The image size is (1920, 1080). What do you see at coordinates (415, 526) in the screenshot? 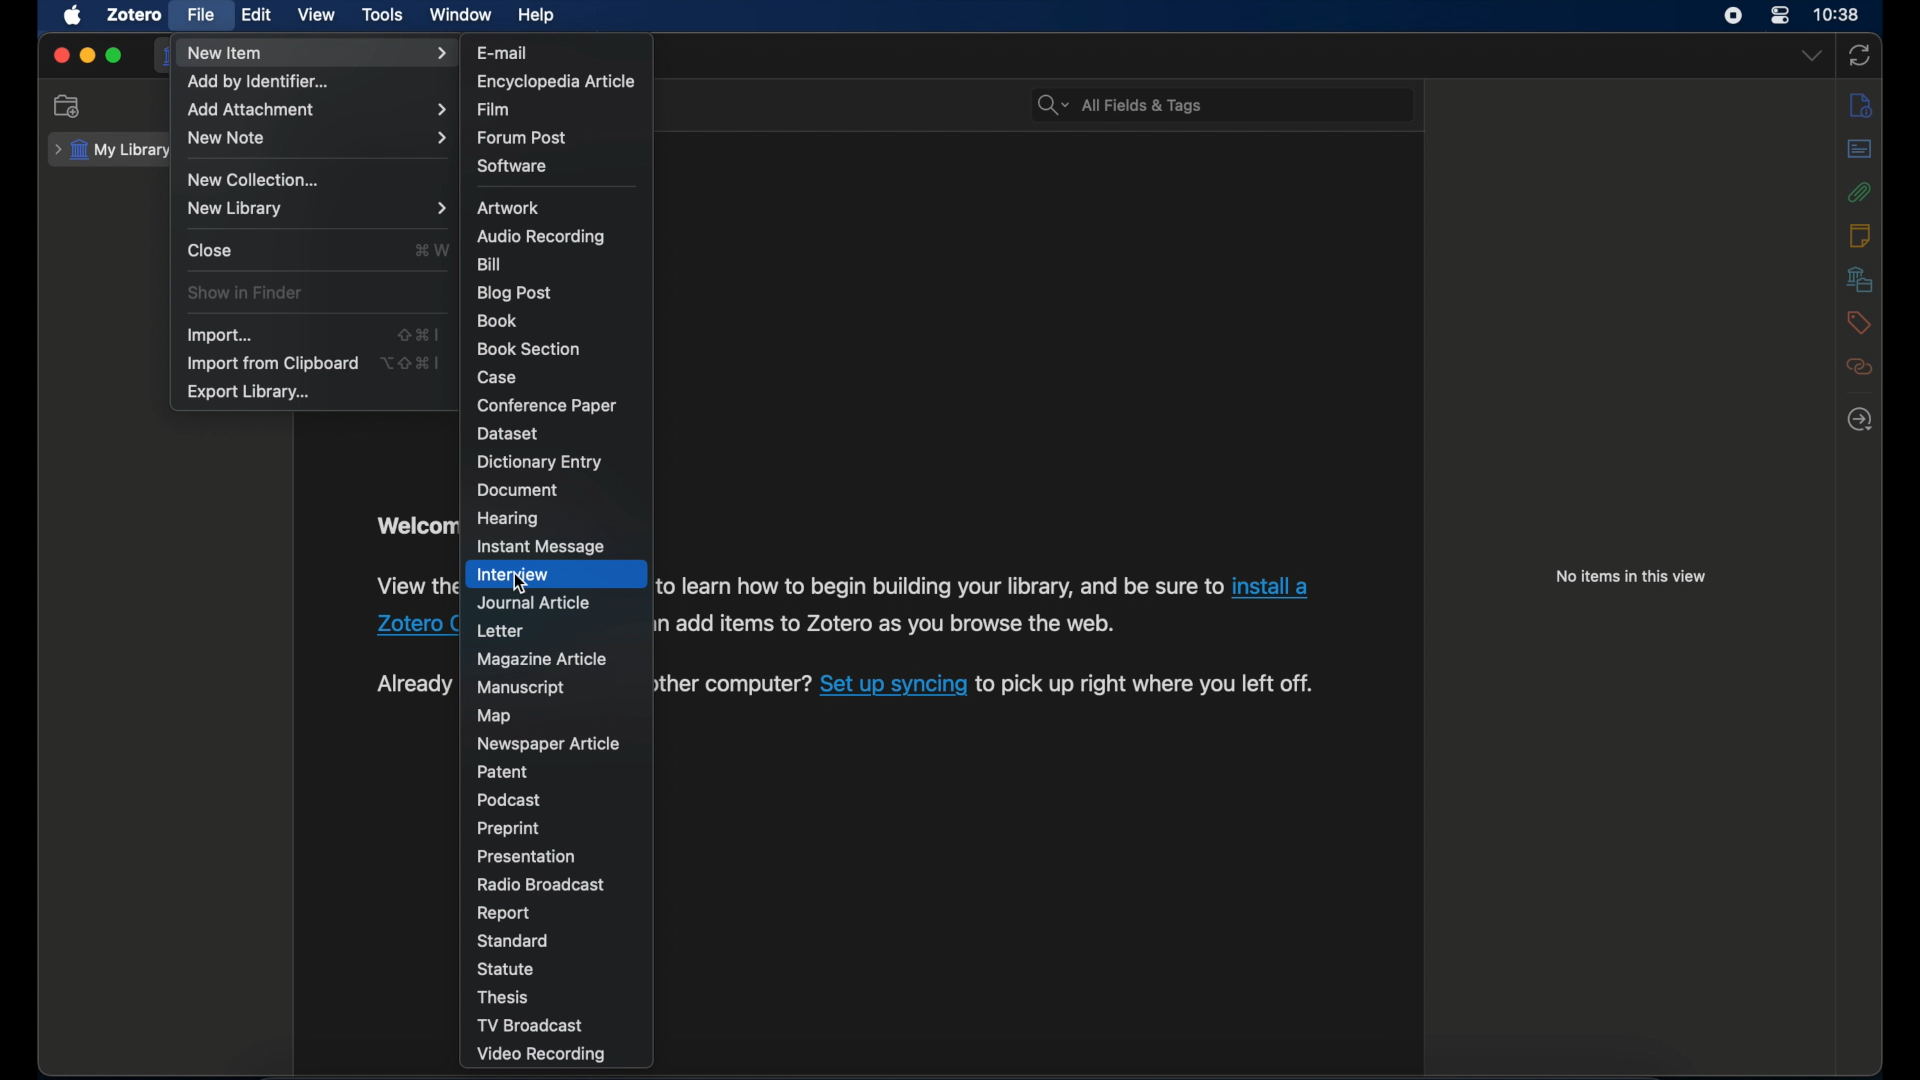
I see `welcome` at bounding box center [415, 526].